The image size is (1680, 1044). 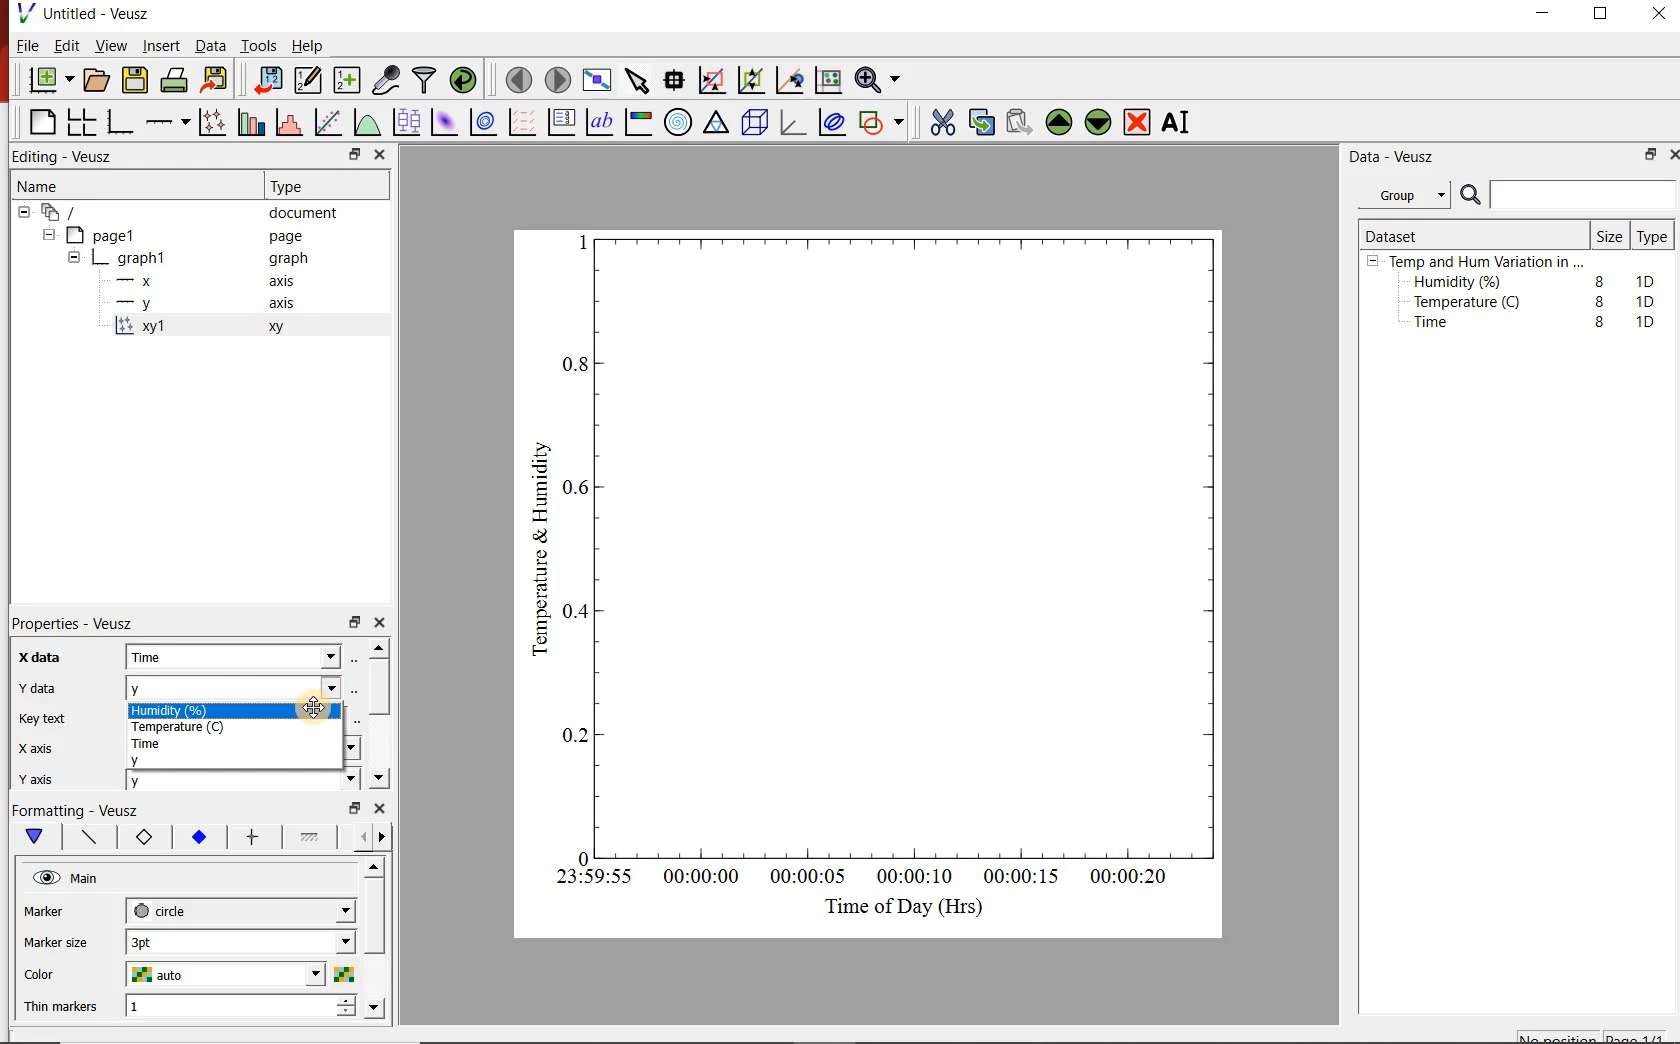 I want to click on View, so click(x=111, y=46).